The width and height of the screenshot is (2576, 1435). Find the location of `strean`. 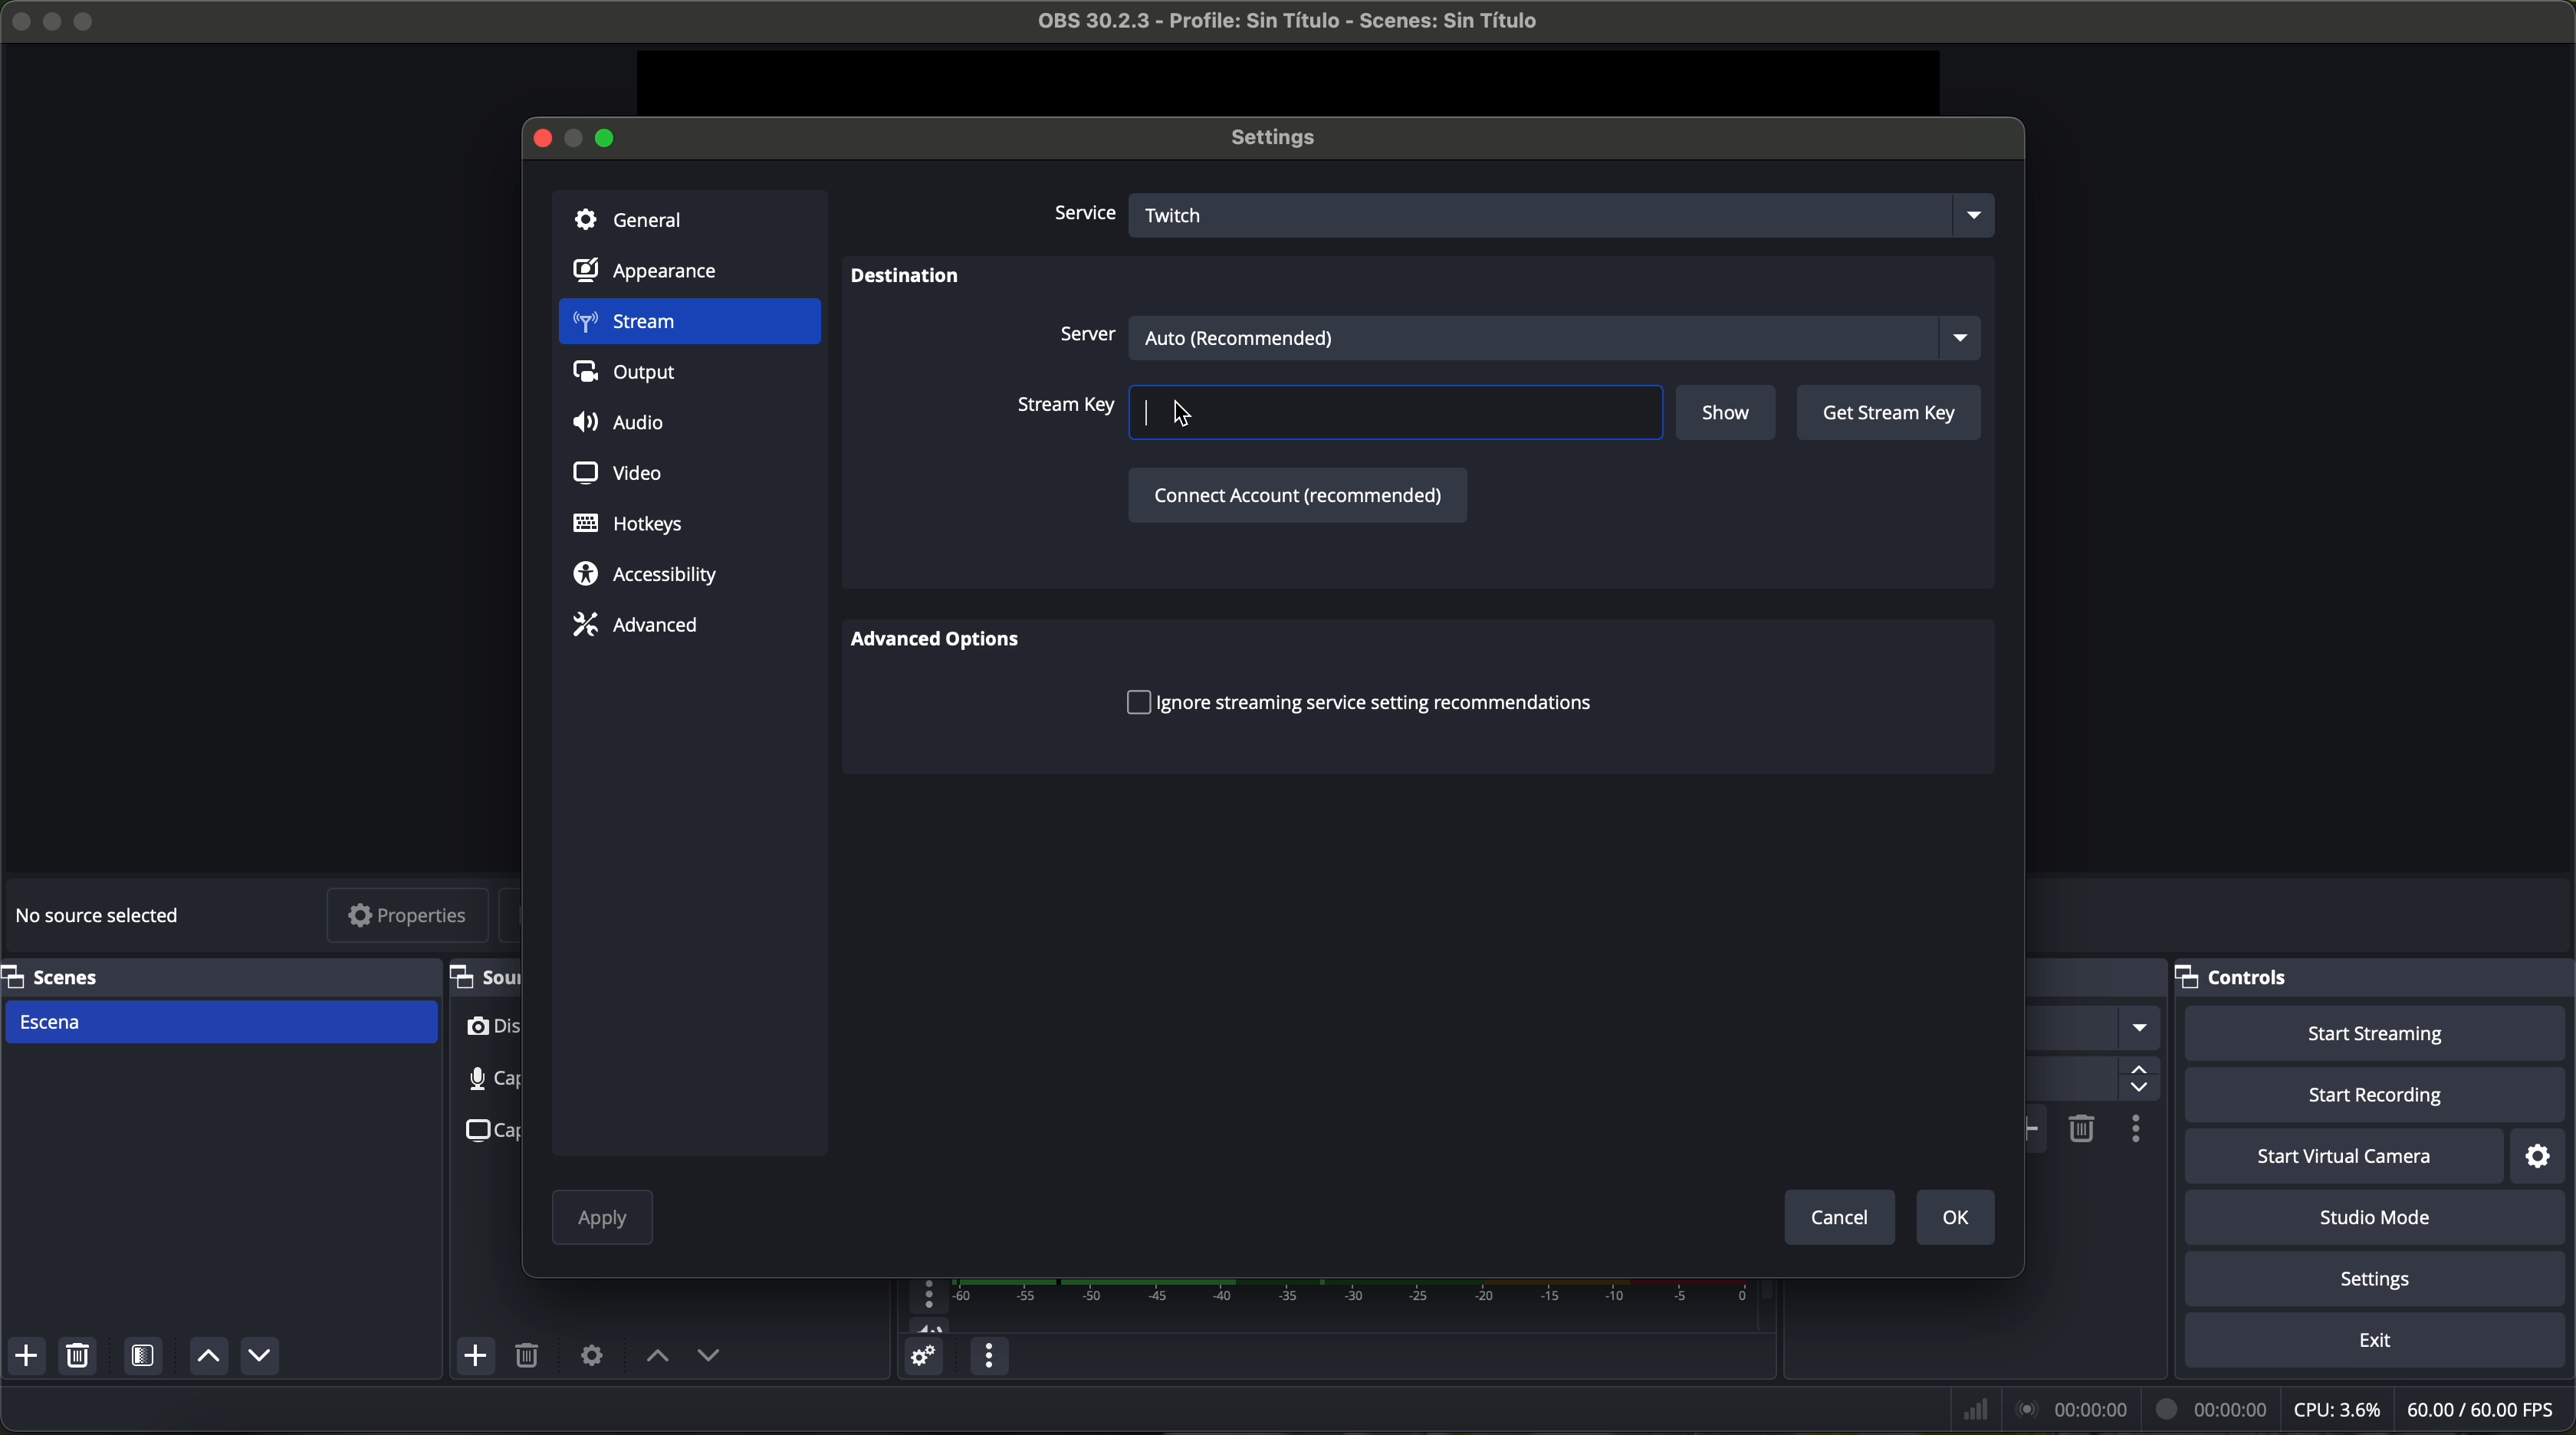

strean is located at coordinates (688, 324).